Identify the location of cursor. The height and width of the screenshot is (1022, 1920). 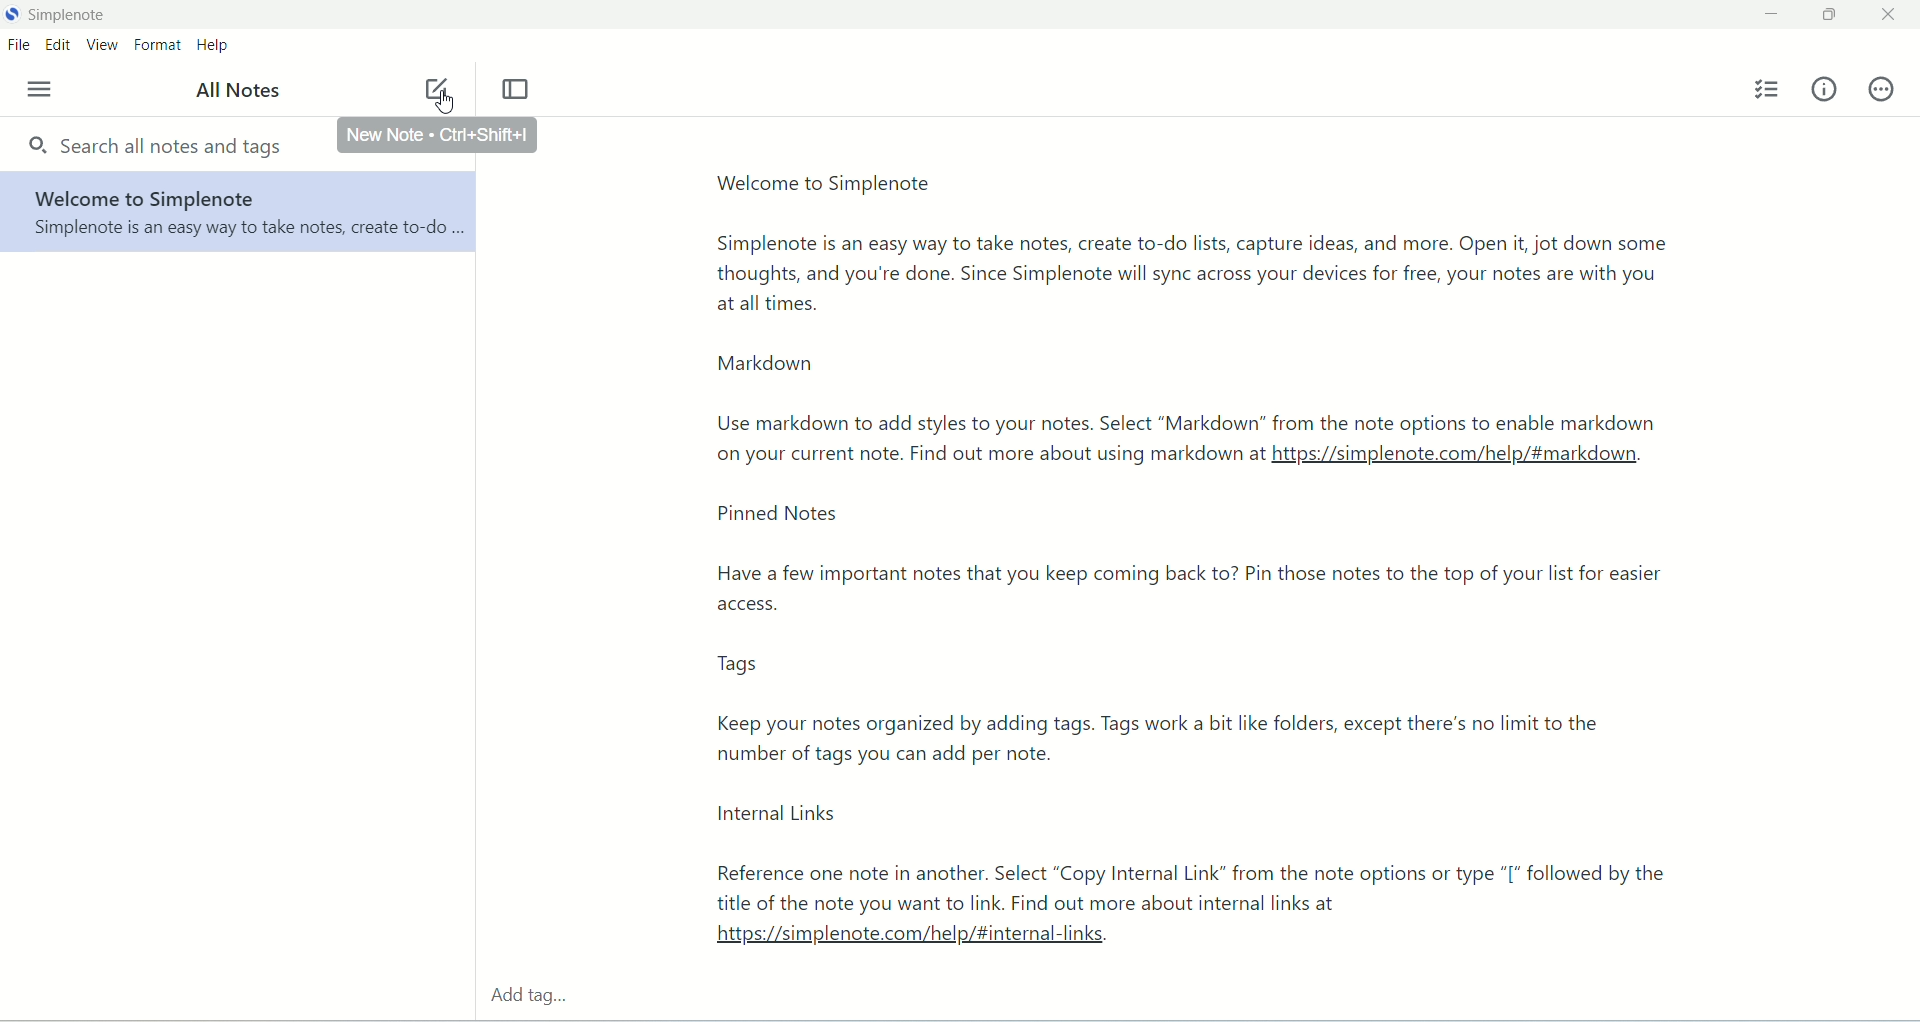
(447, 103).